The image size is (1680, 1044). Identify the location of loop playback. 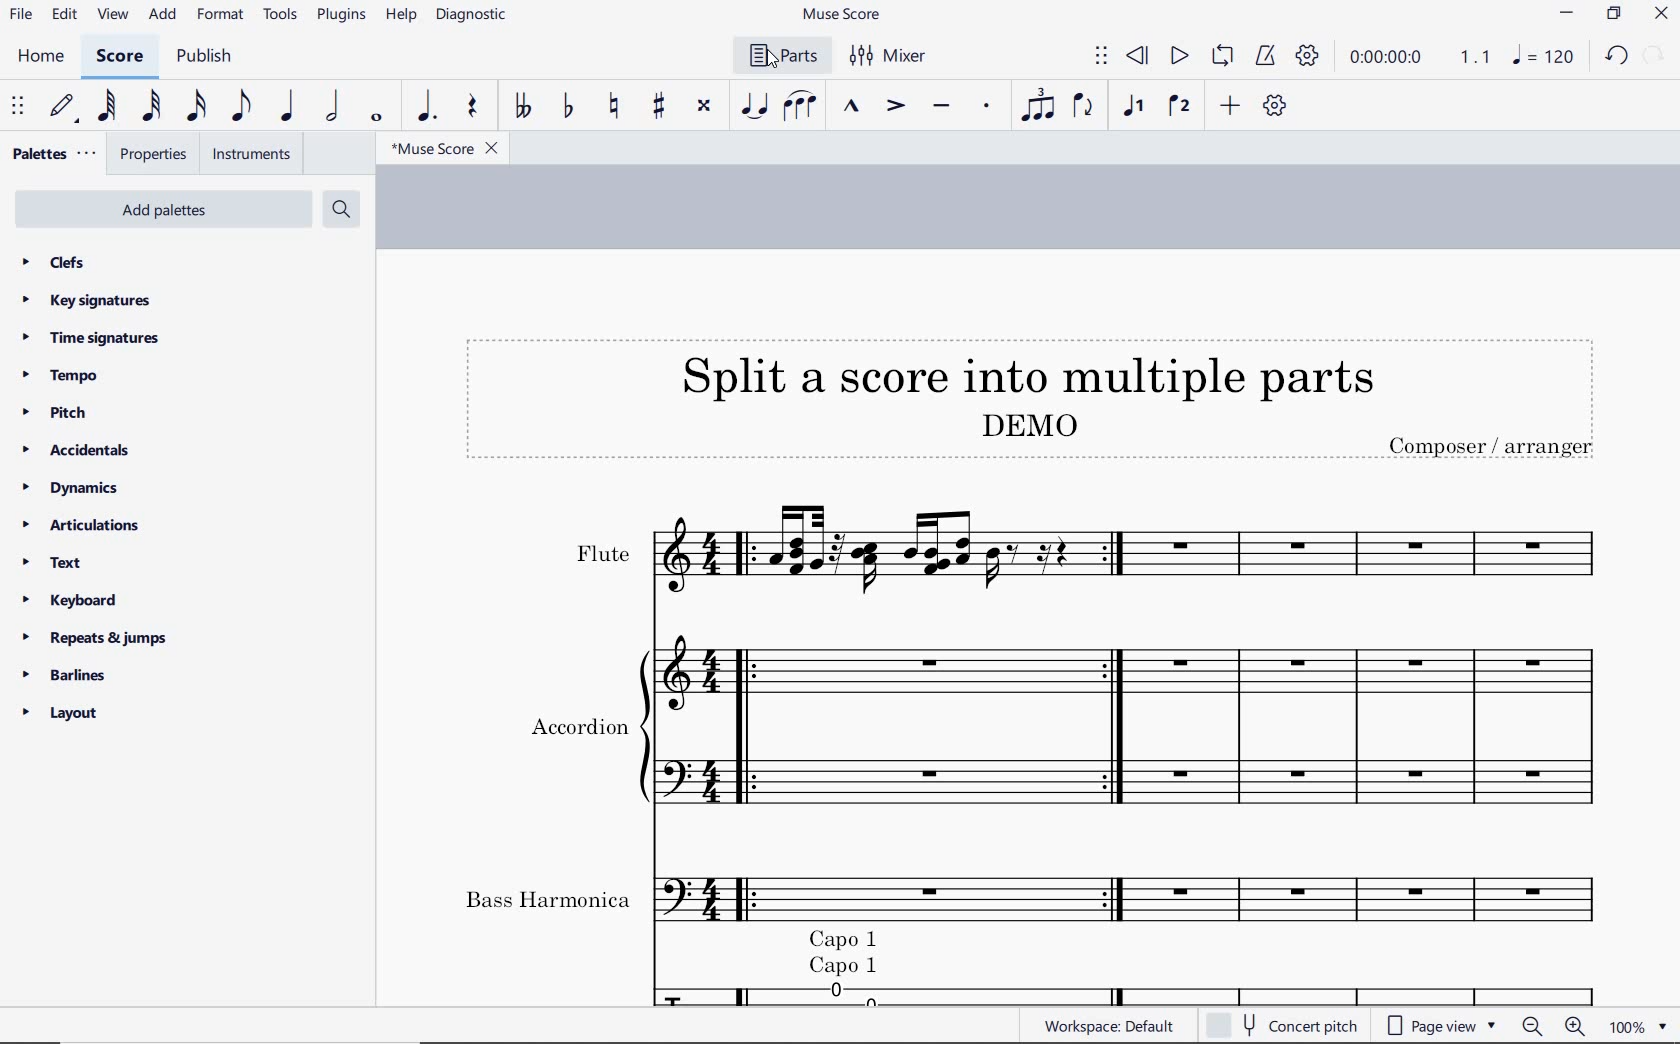
(1222, 58).